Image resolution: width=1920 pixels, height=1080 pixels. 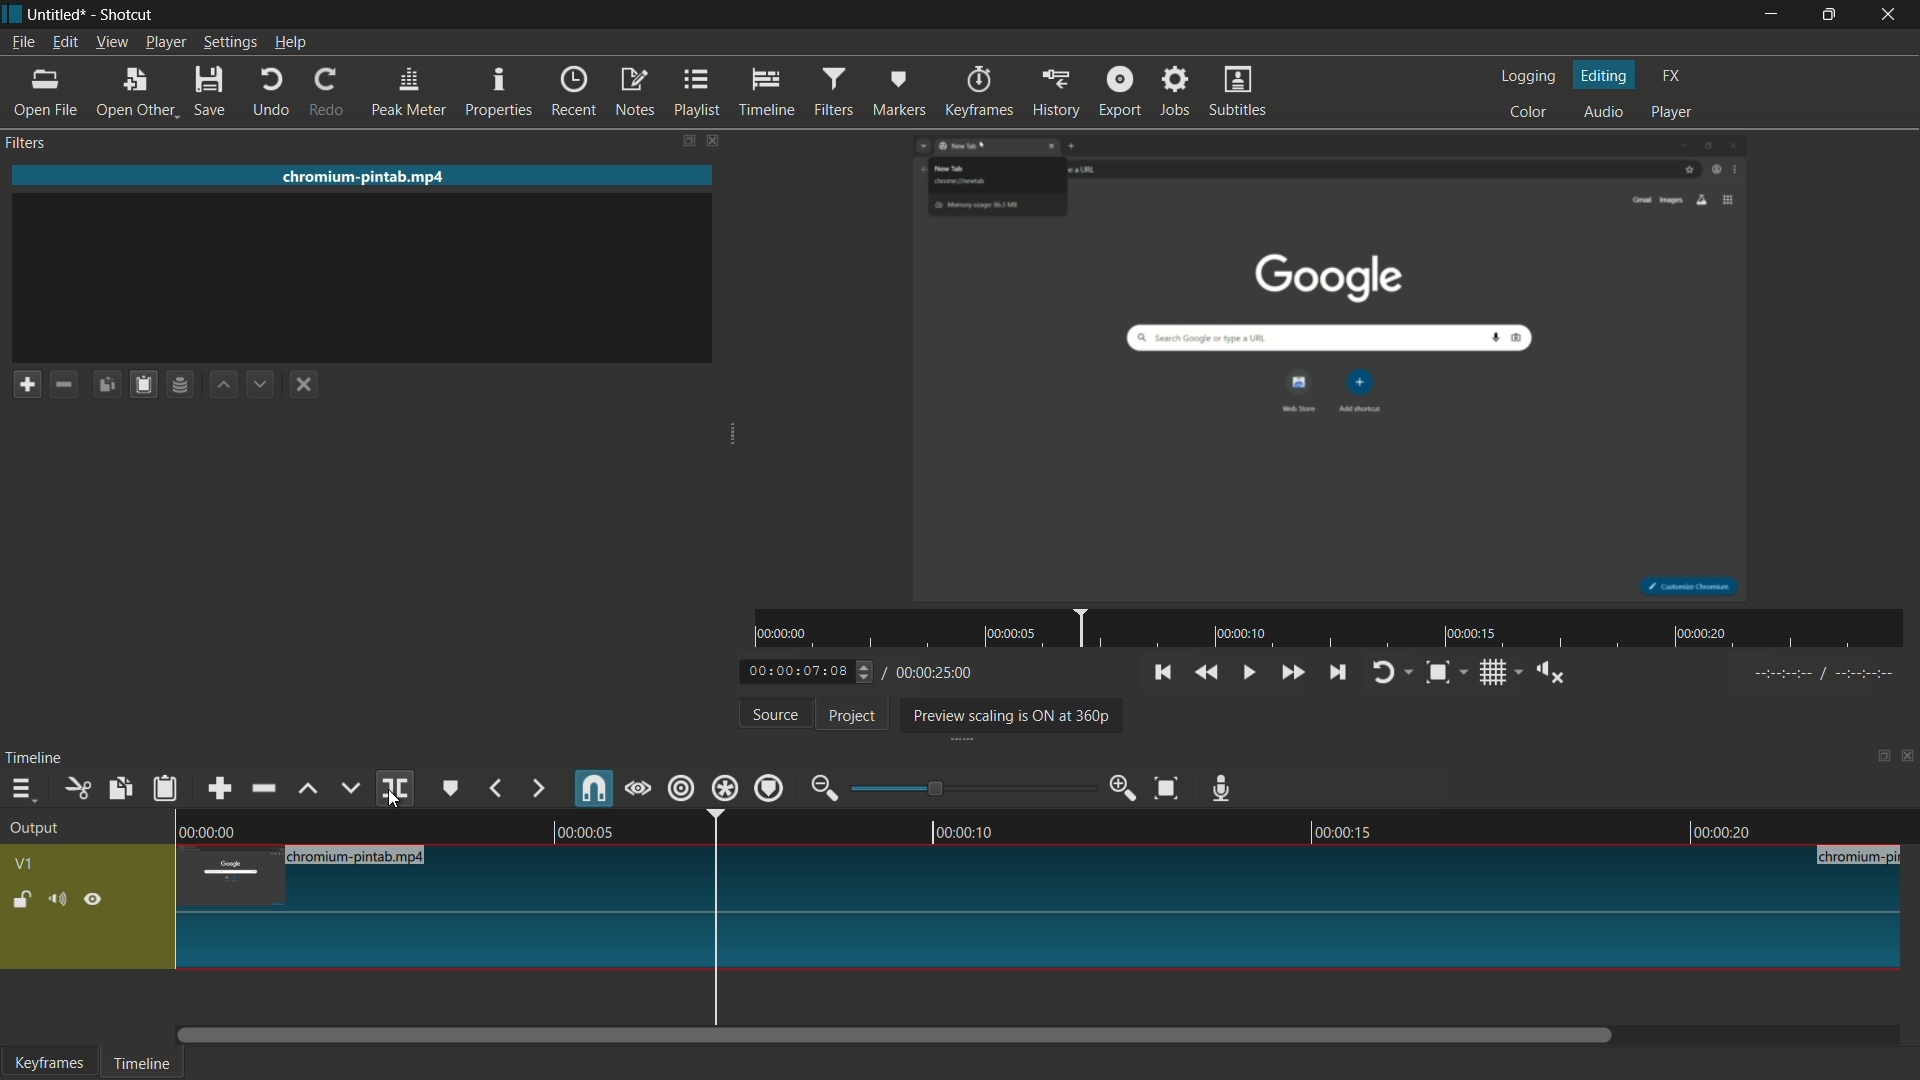 I want to click on 0.00.20, so click(x=1718, y=832).